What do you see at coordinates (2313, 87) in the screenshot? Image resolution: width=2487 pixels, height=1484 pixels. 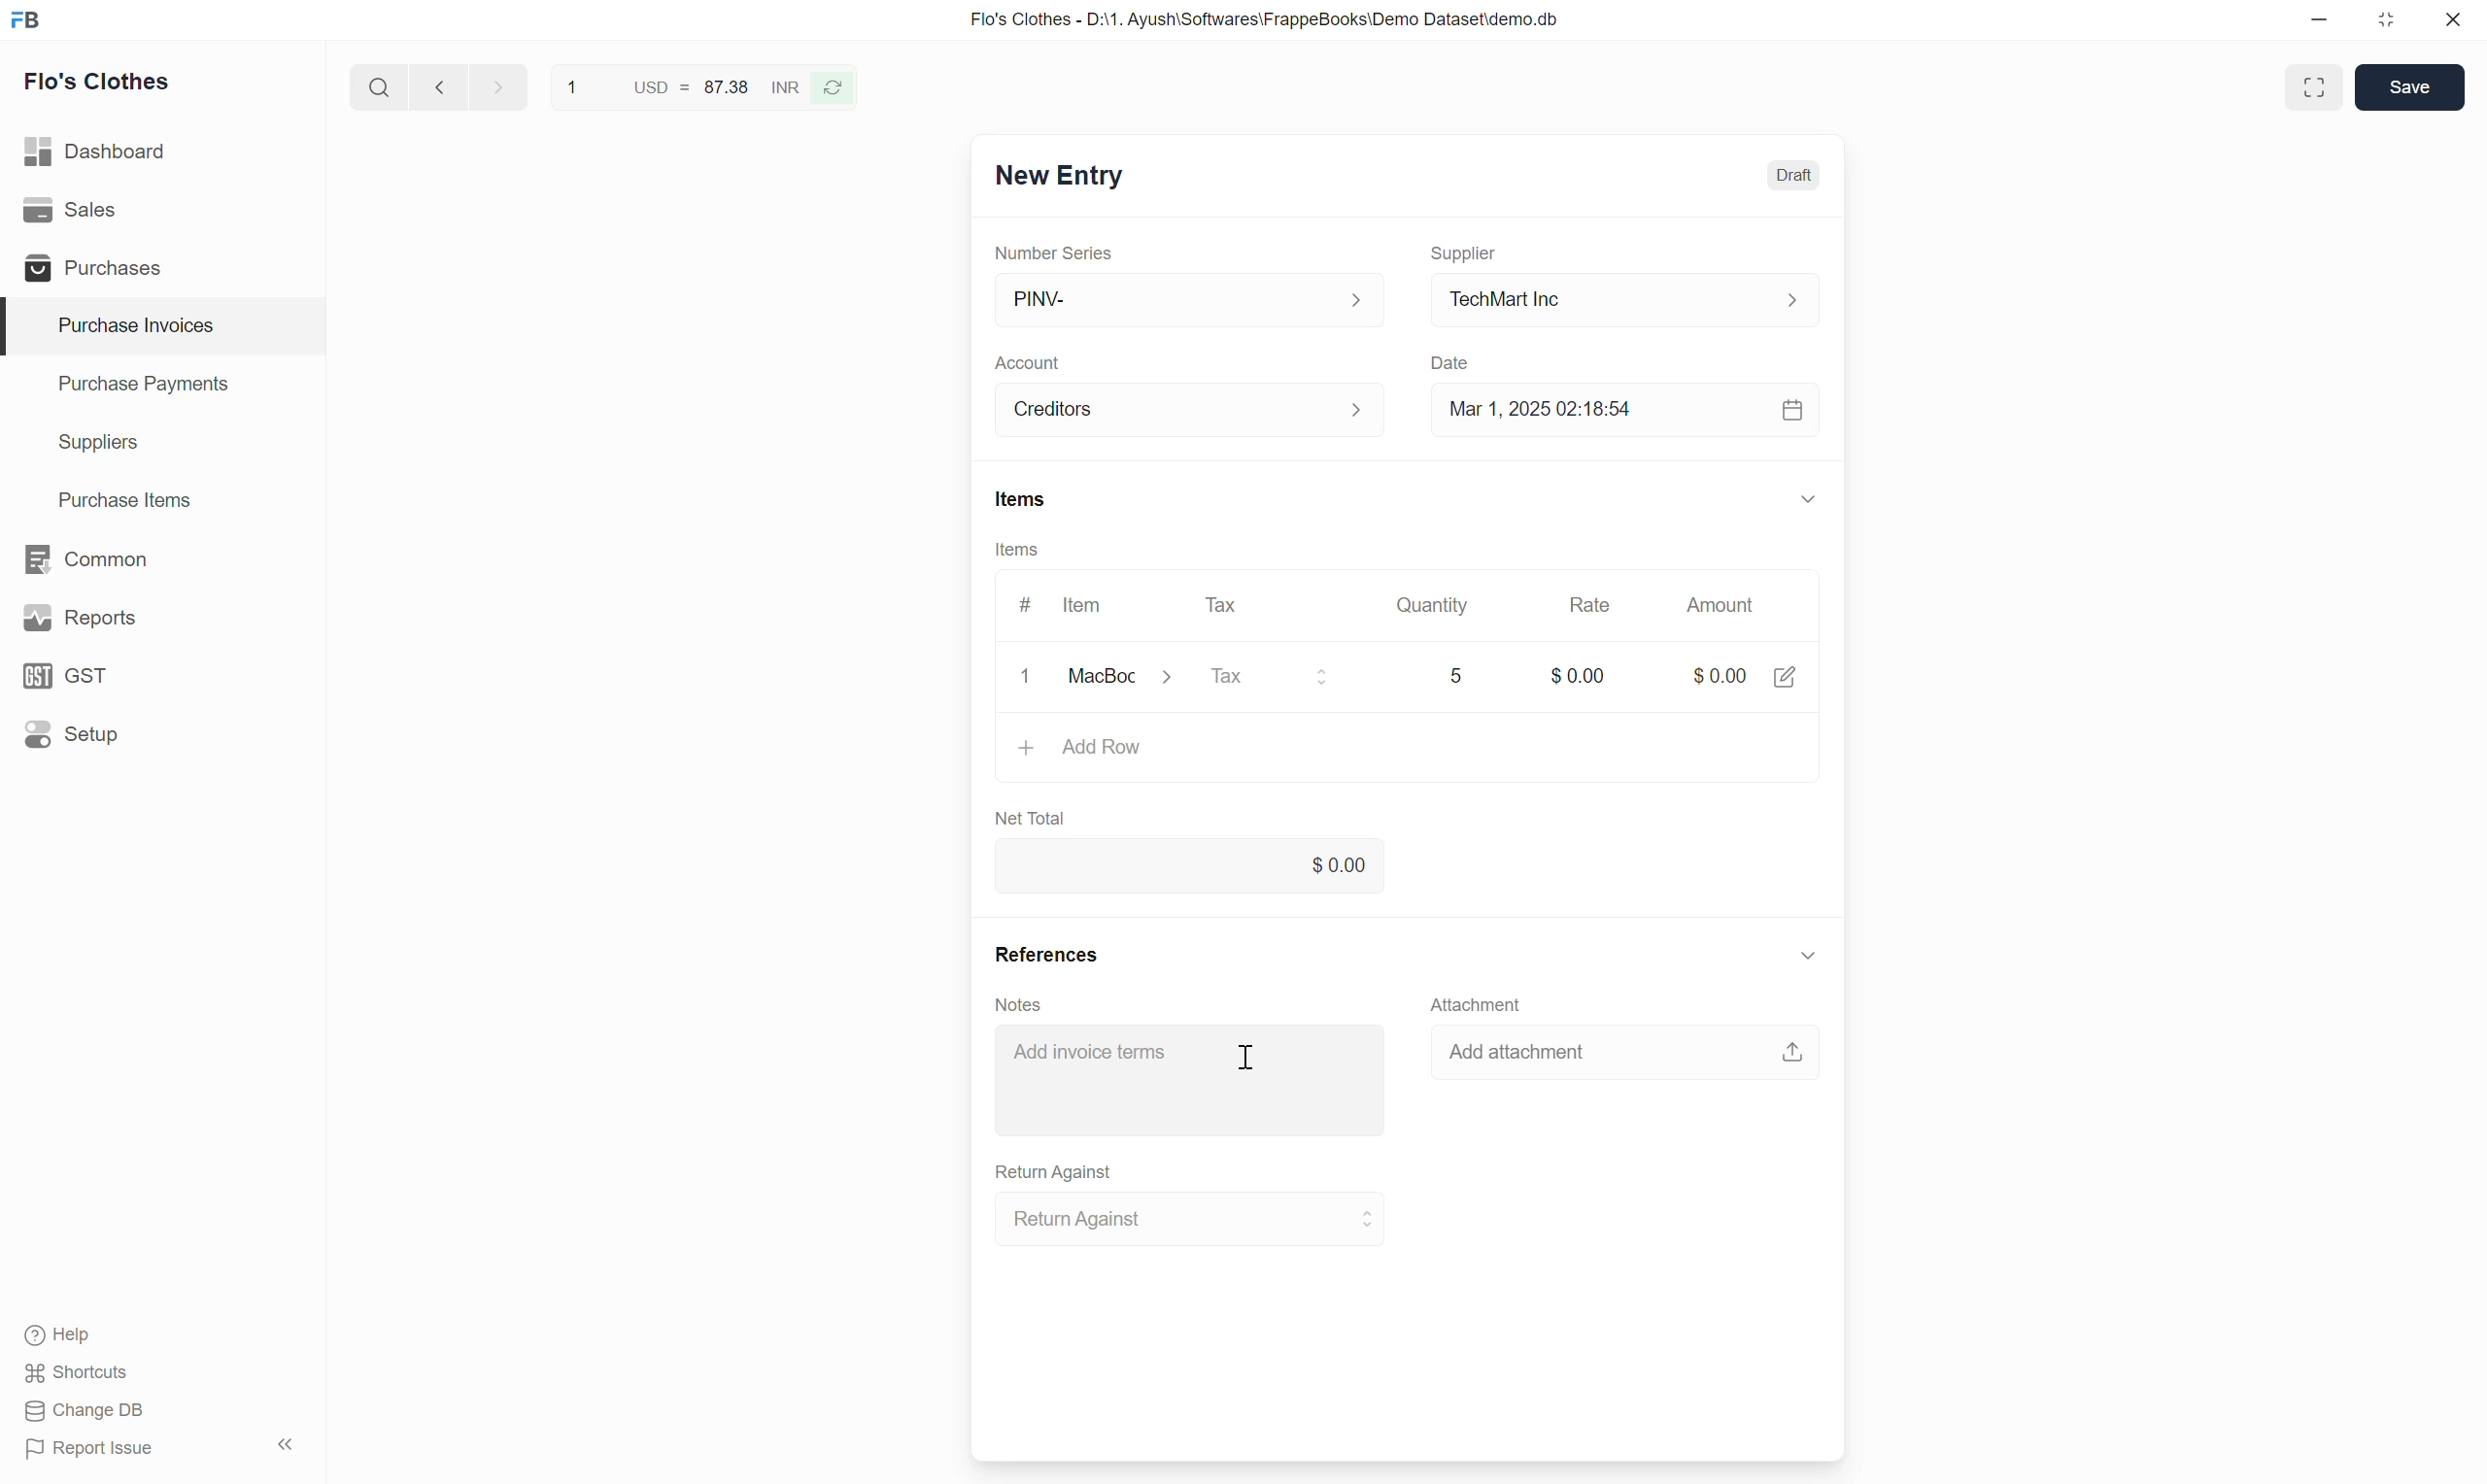 I see `Toggle between form and full width` at bounding box center [2313, 87].